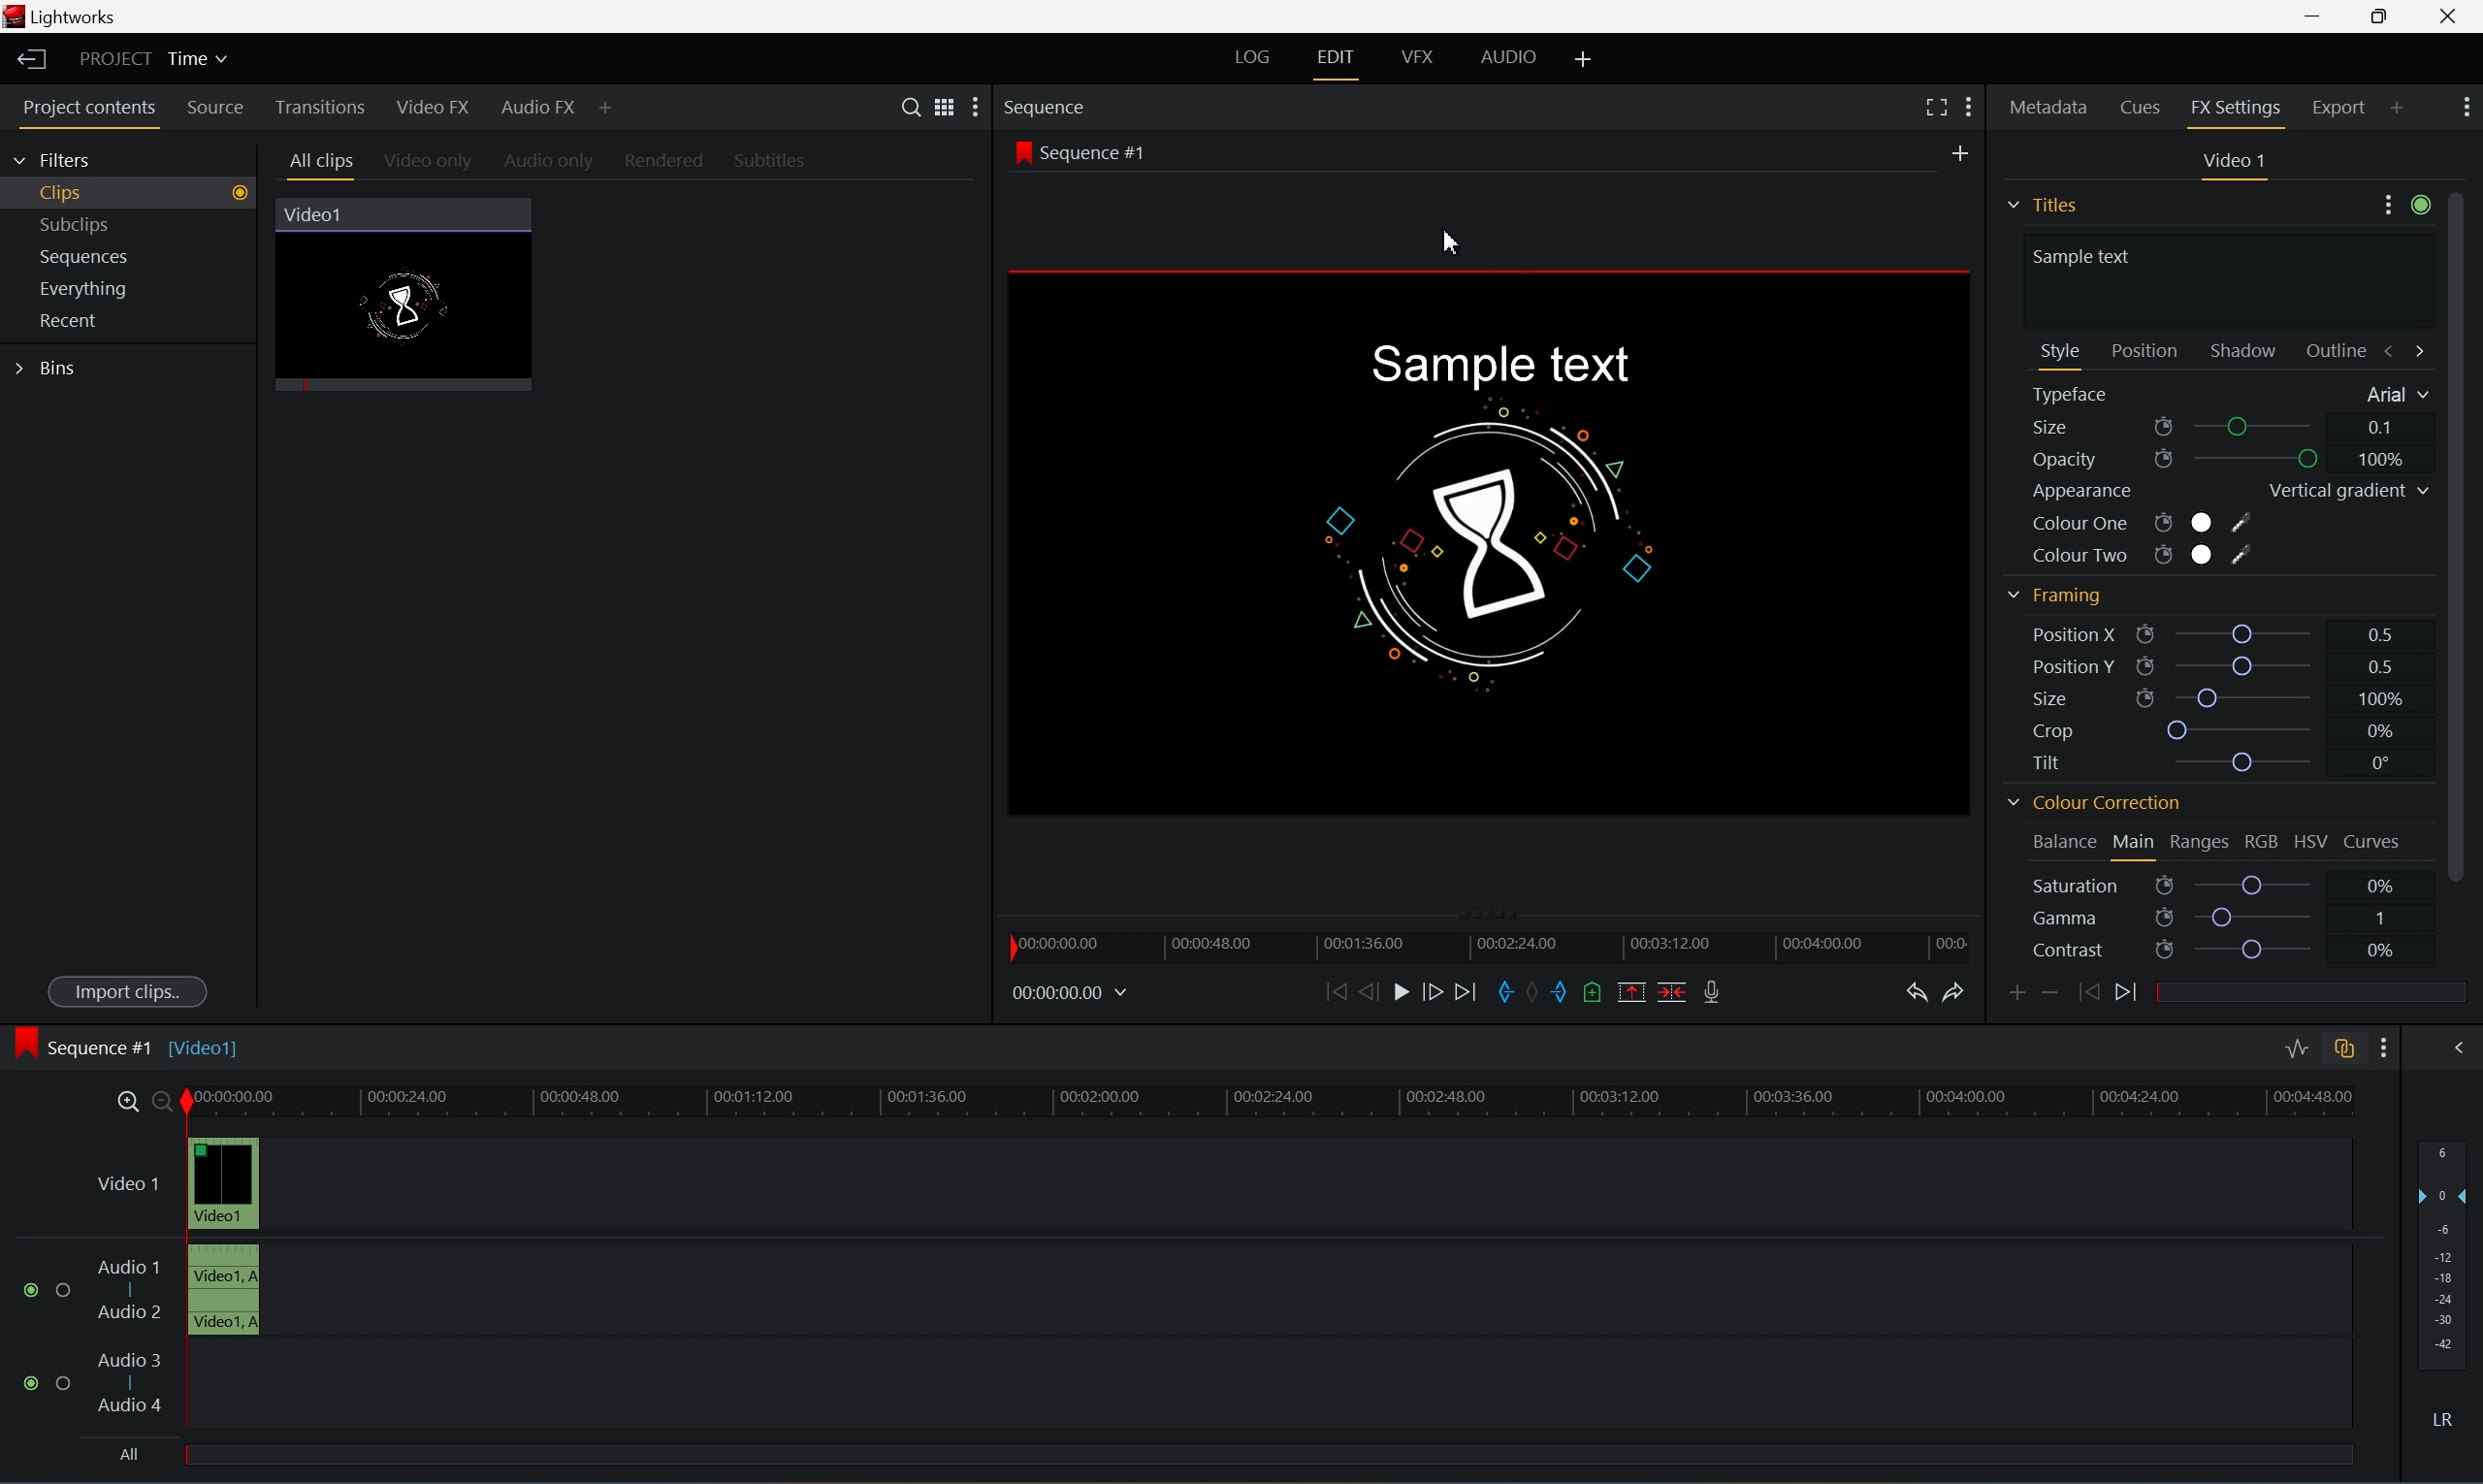 This screenshot has height=1484, width=2483. I want to click on move forward, so click(1474, 991).